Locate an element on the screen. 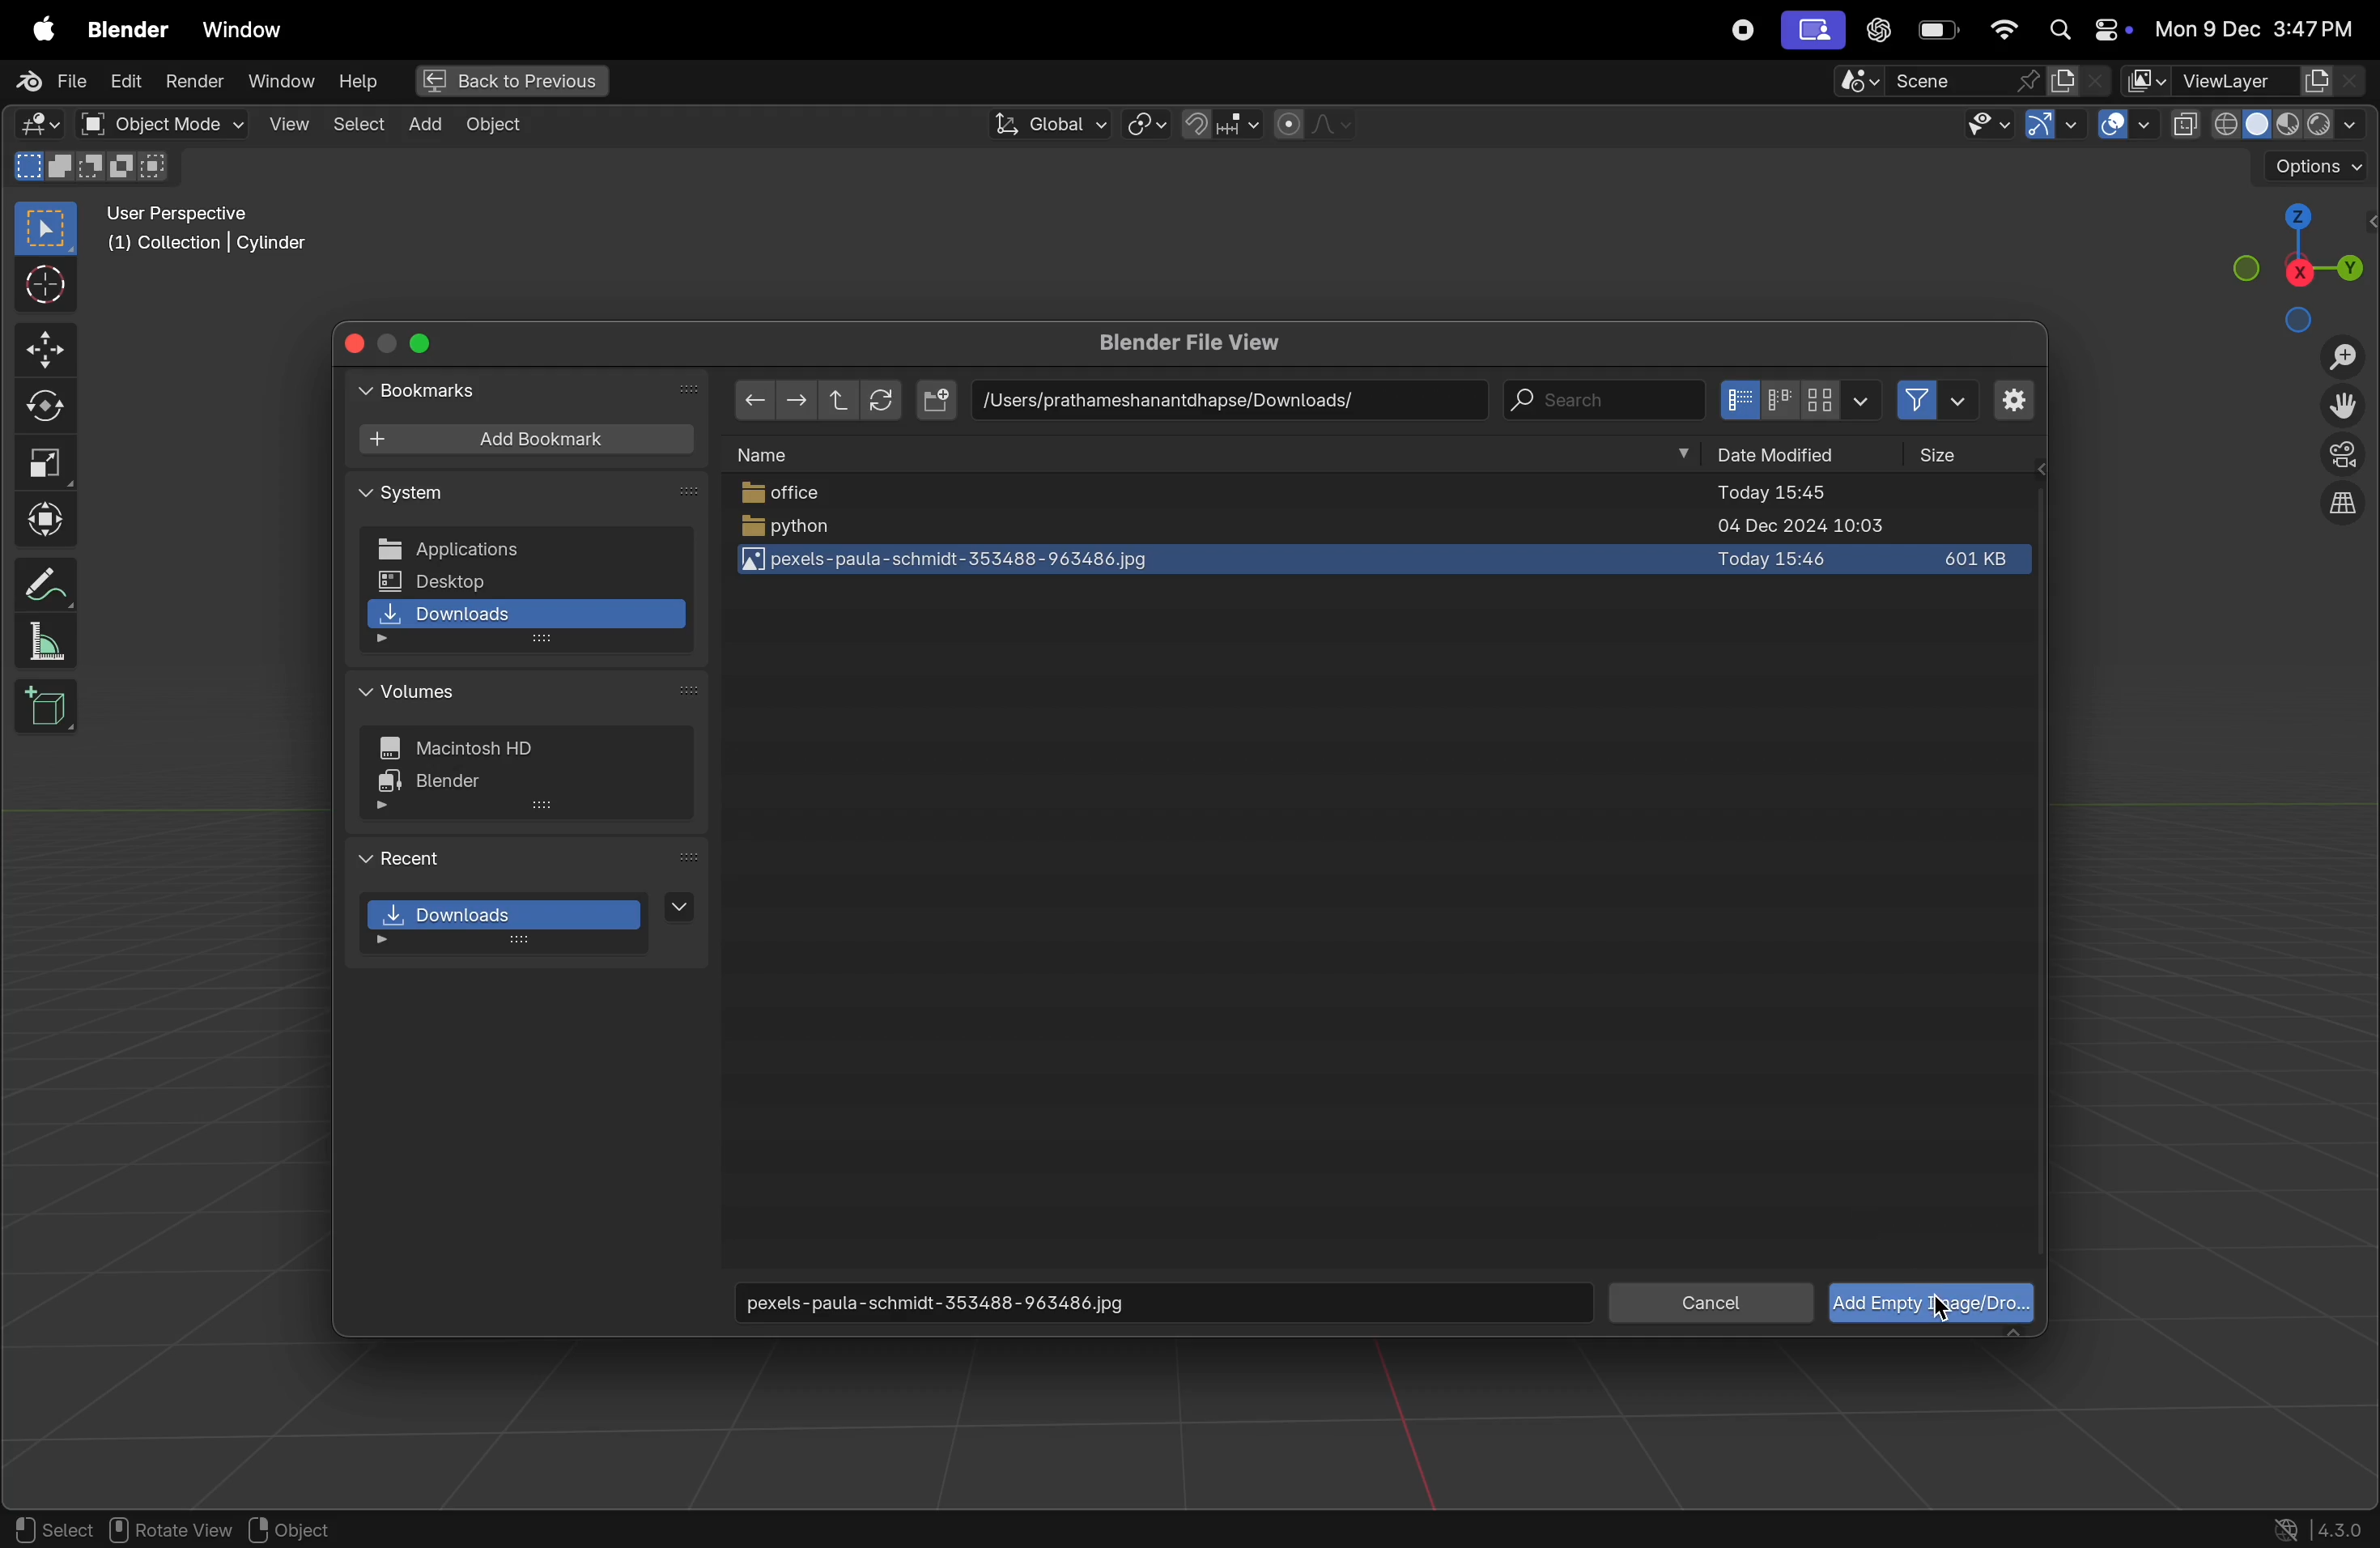 This screenshot has height=1548, width=2380. Blender is located at coordinates (121, 25).